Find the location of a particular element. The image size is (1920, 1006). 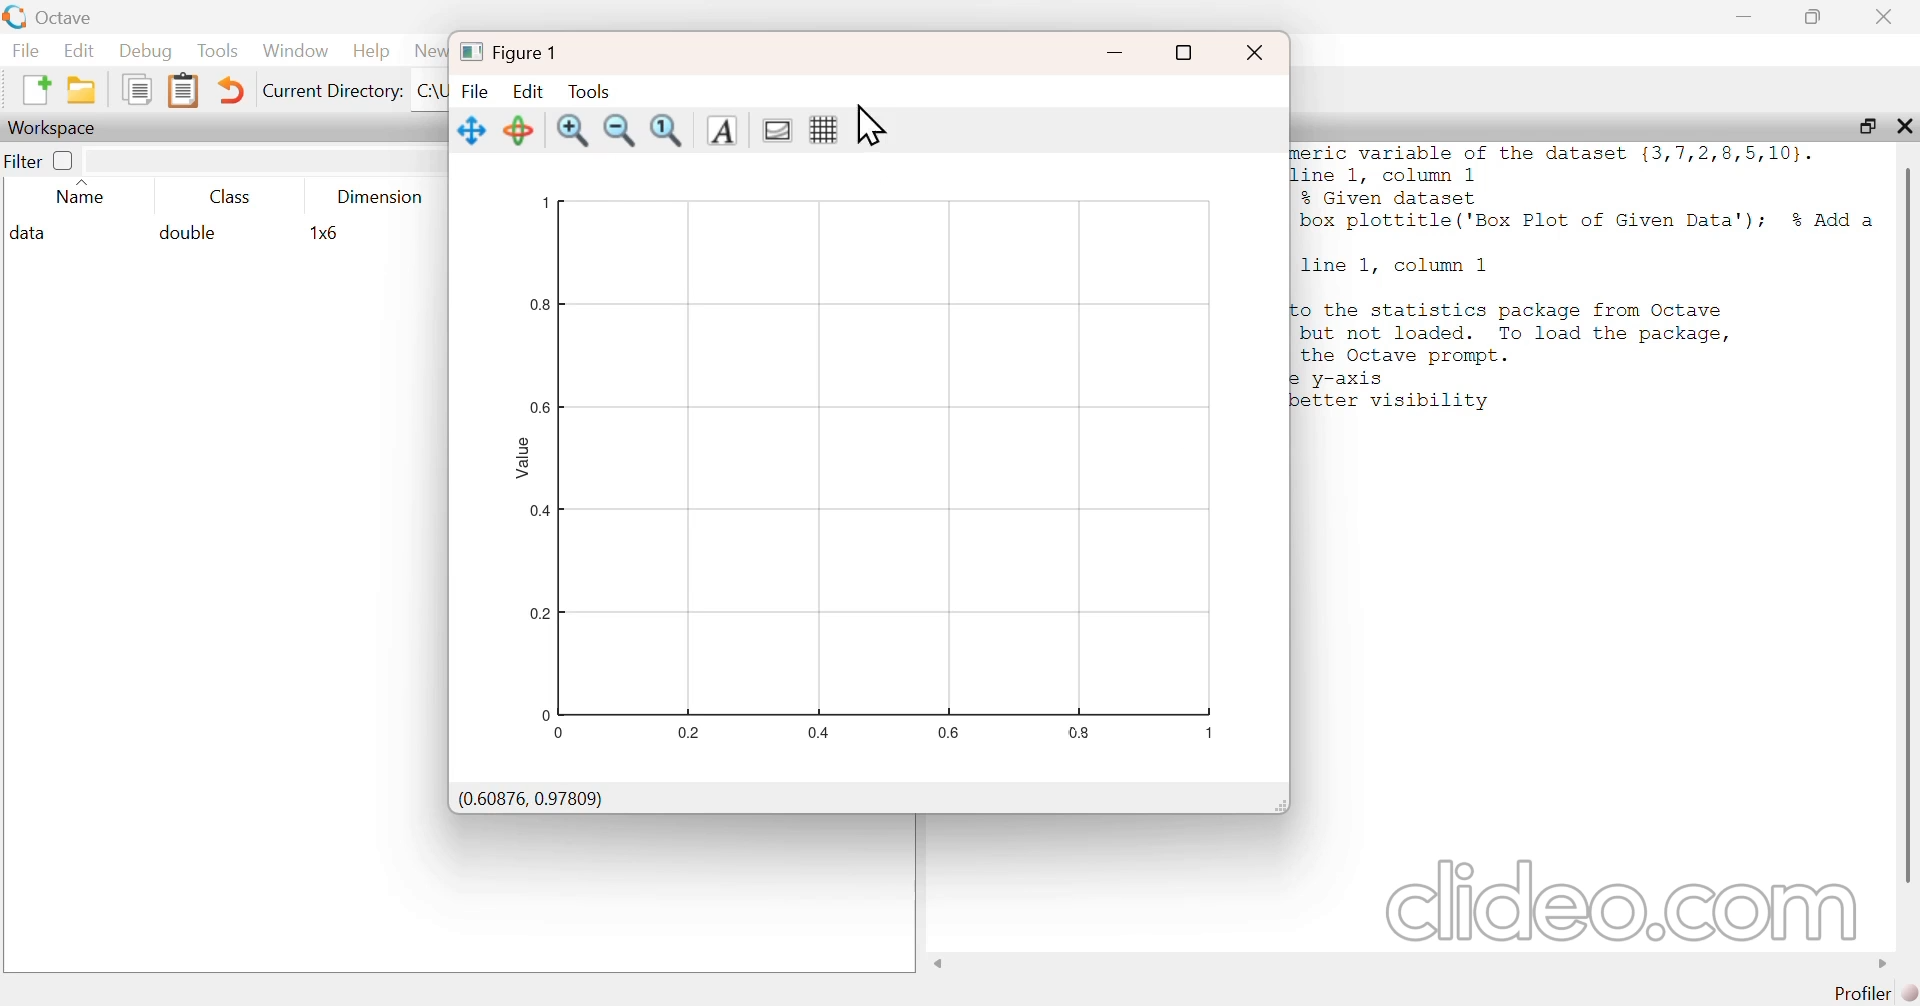

grid icon is located at coordinates (822, 131).